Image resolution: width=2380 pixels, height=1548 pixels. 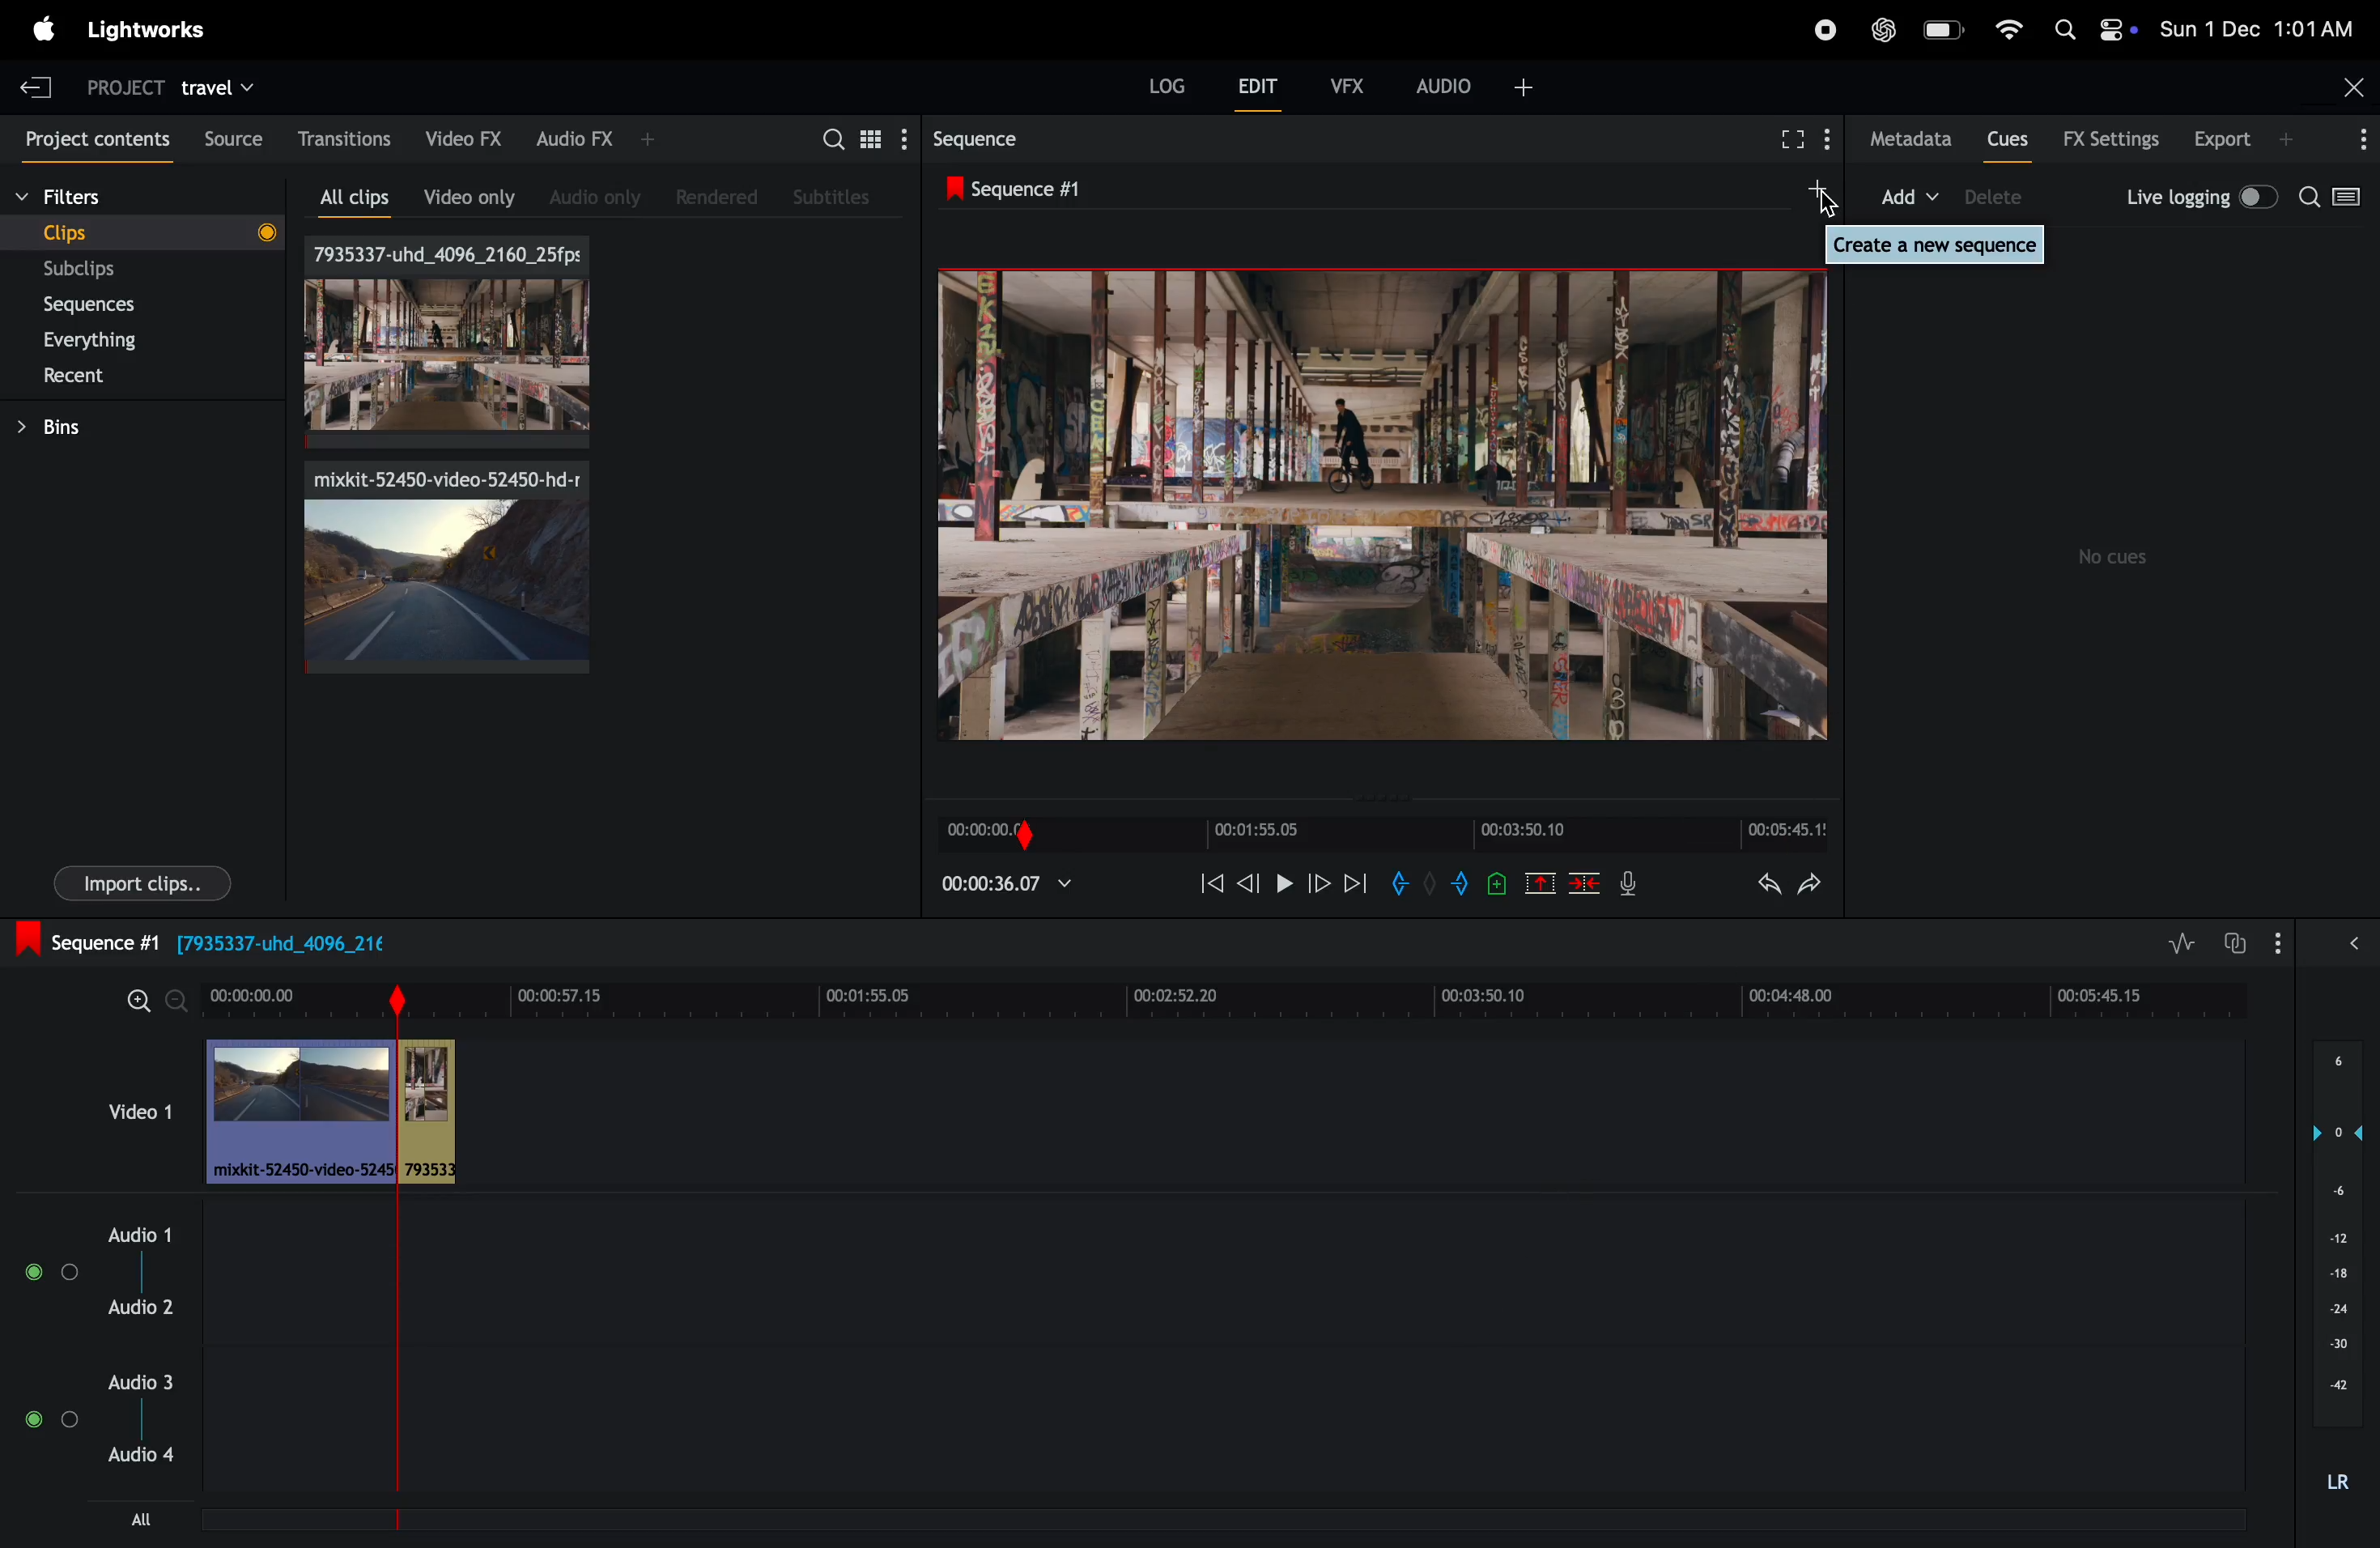 What do you see at coordinates (137, 305) in the screenshot?
I see `sequences` at bounding box center [137, 305].